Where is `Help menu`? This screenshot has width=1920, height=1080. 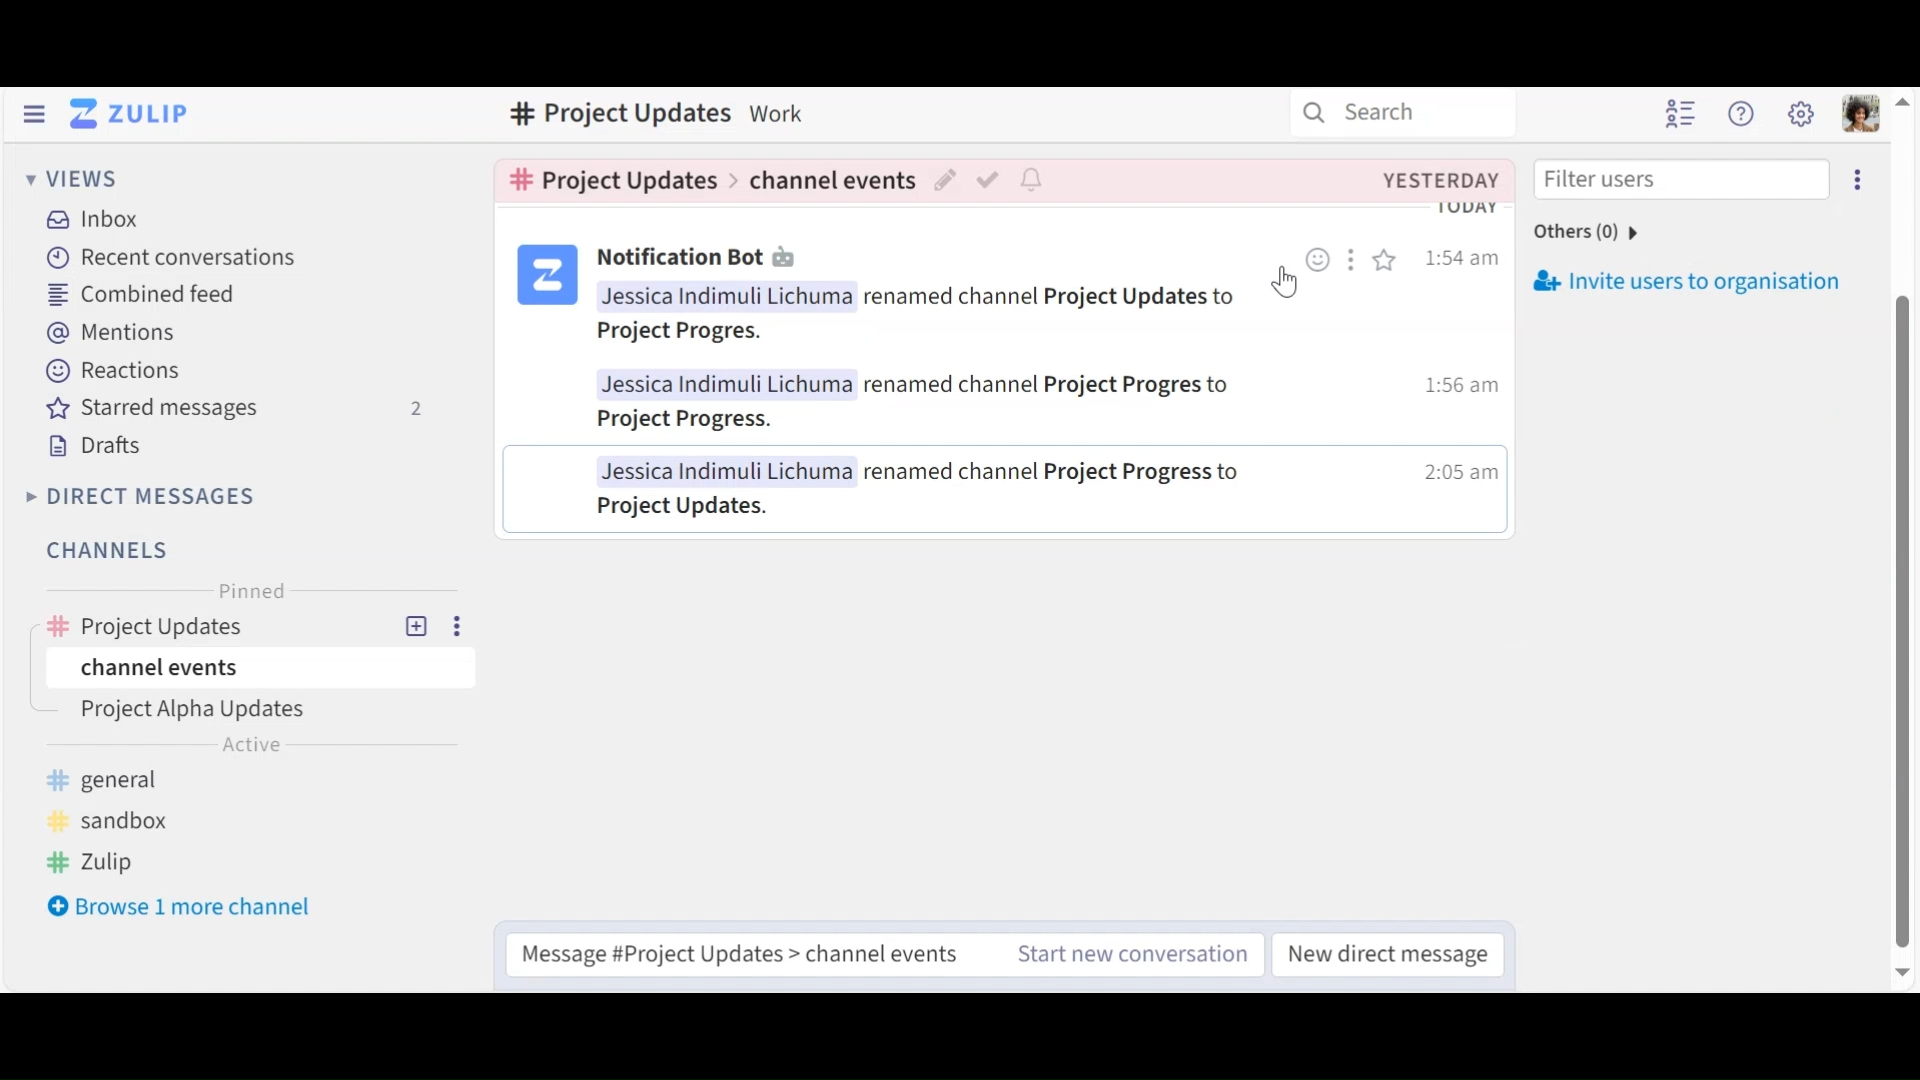 Help menu is located at coordinates (1744, 116).